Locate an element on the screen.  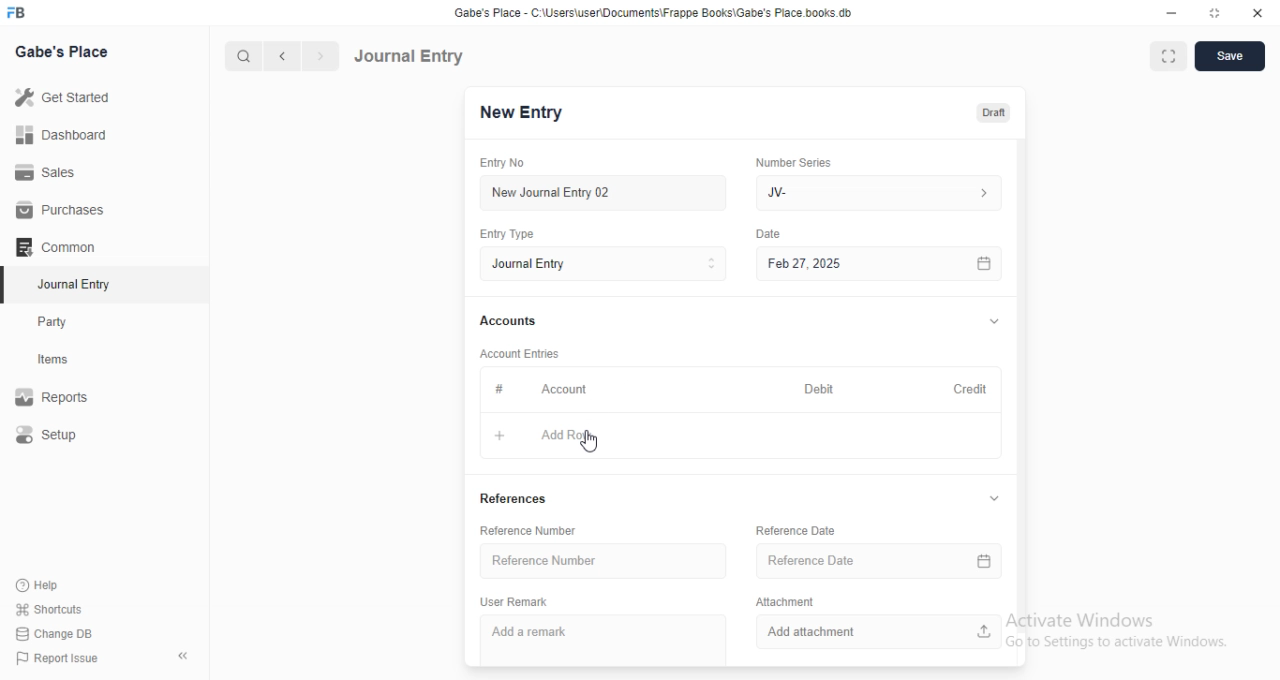
‘Add attachment is located at coordinates (877, 632).